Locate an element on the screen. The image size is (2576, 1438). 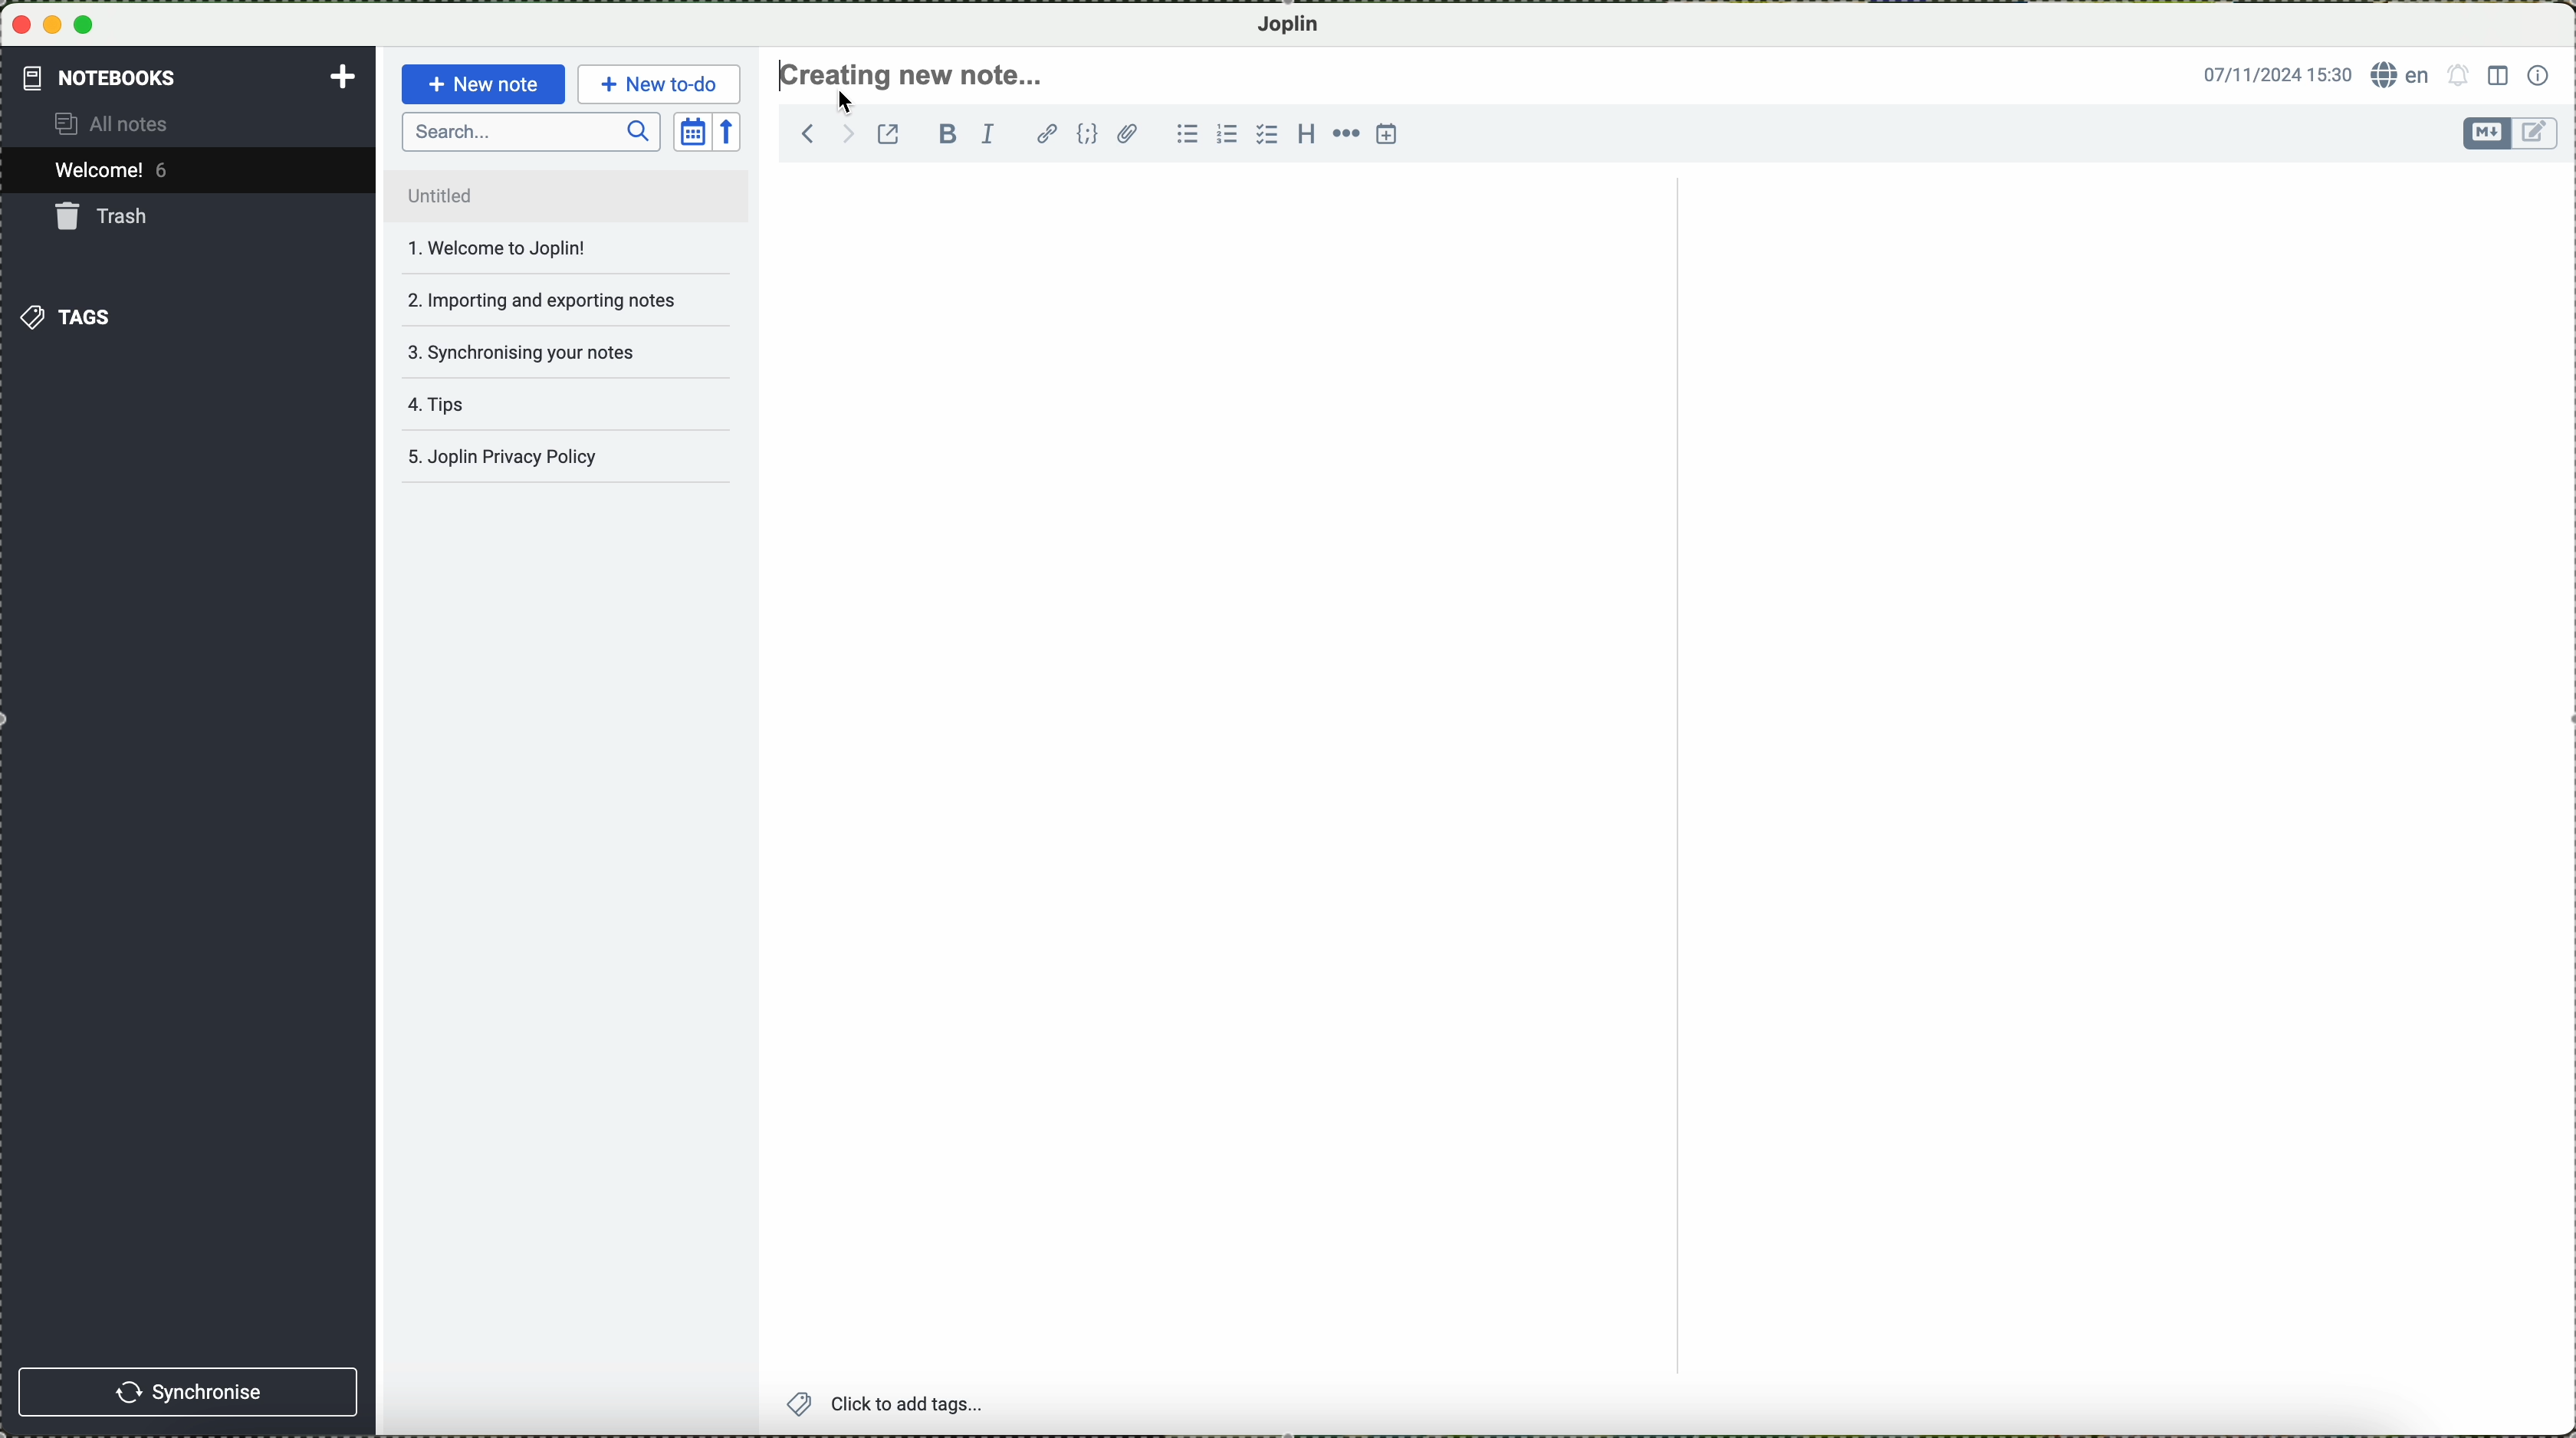
importing and exporting notes is located at coordinates (541, 298).